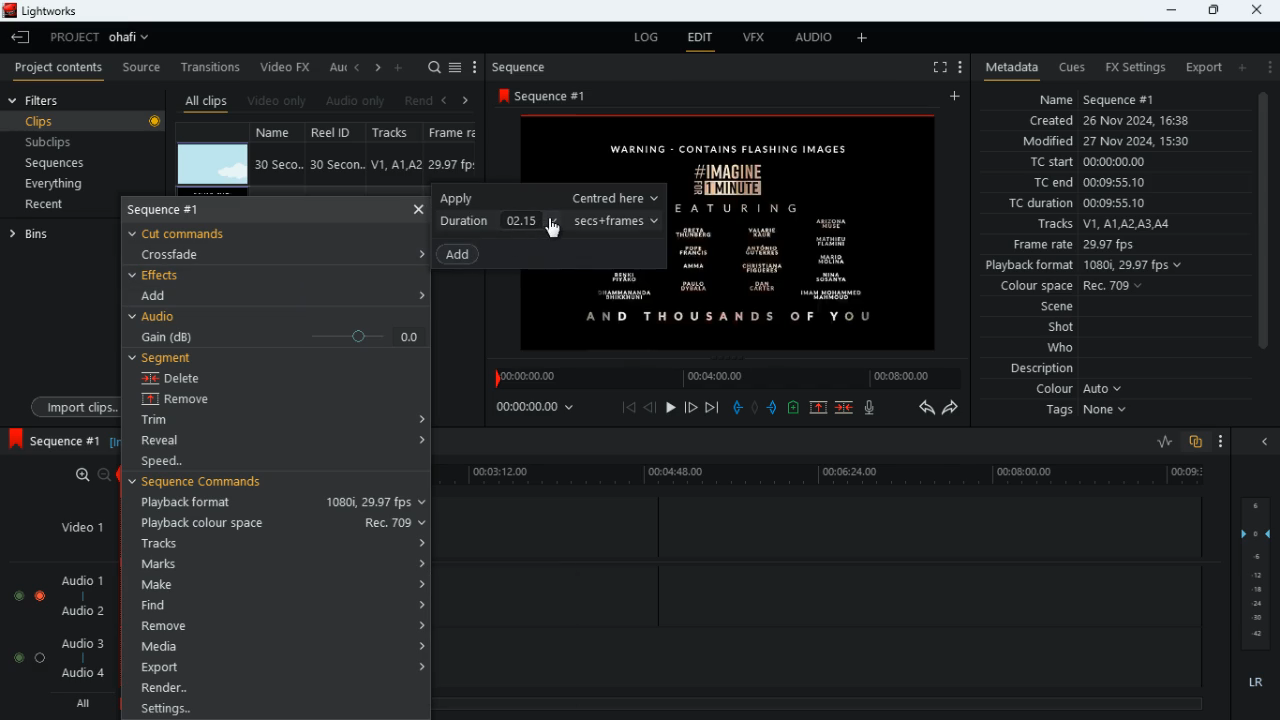  I want to click on timeline, so click(724, 377).